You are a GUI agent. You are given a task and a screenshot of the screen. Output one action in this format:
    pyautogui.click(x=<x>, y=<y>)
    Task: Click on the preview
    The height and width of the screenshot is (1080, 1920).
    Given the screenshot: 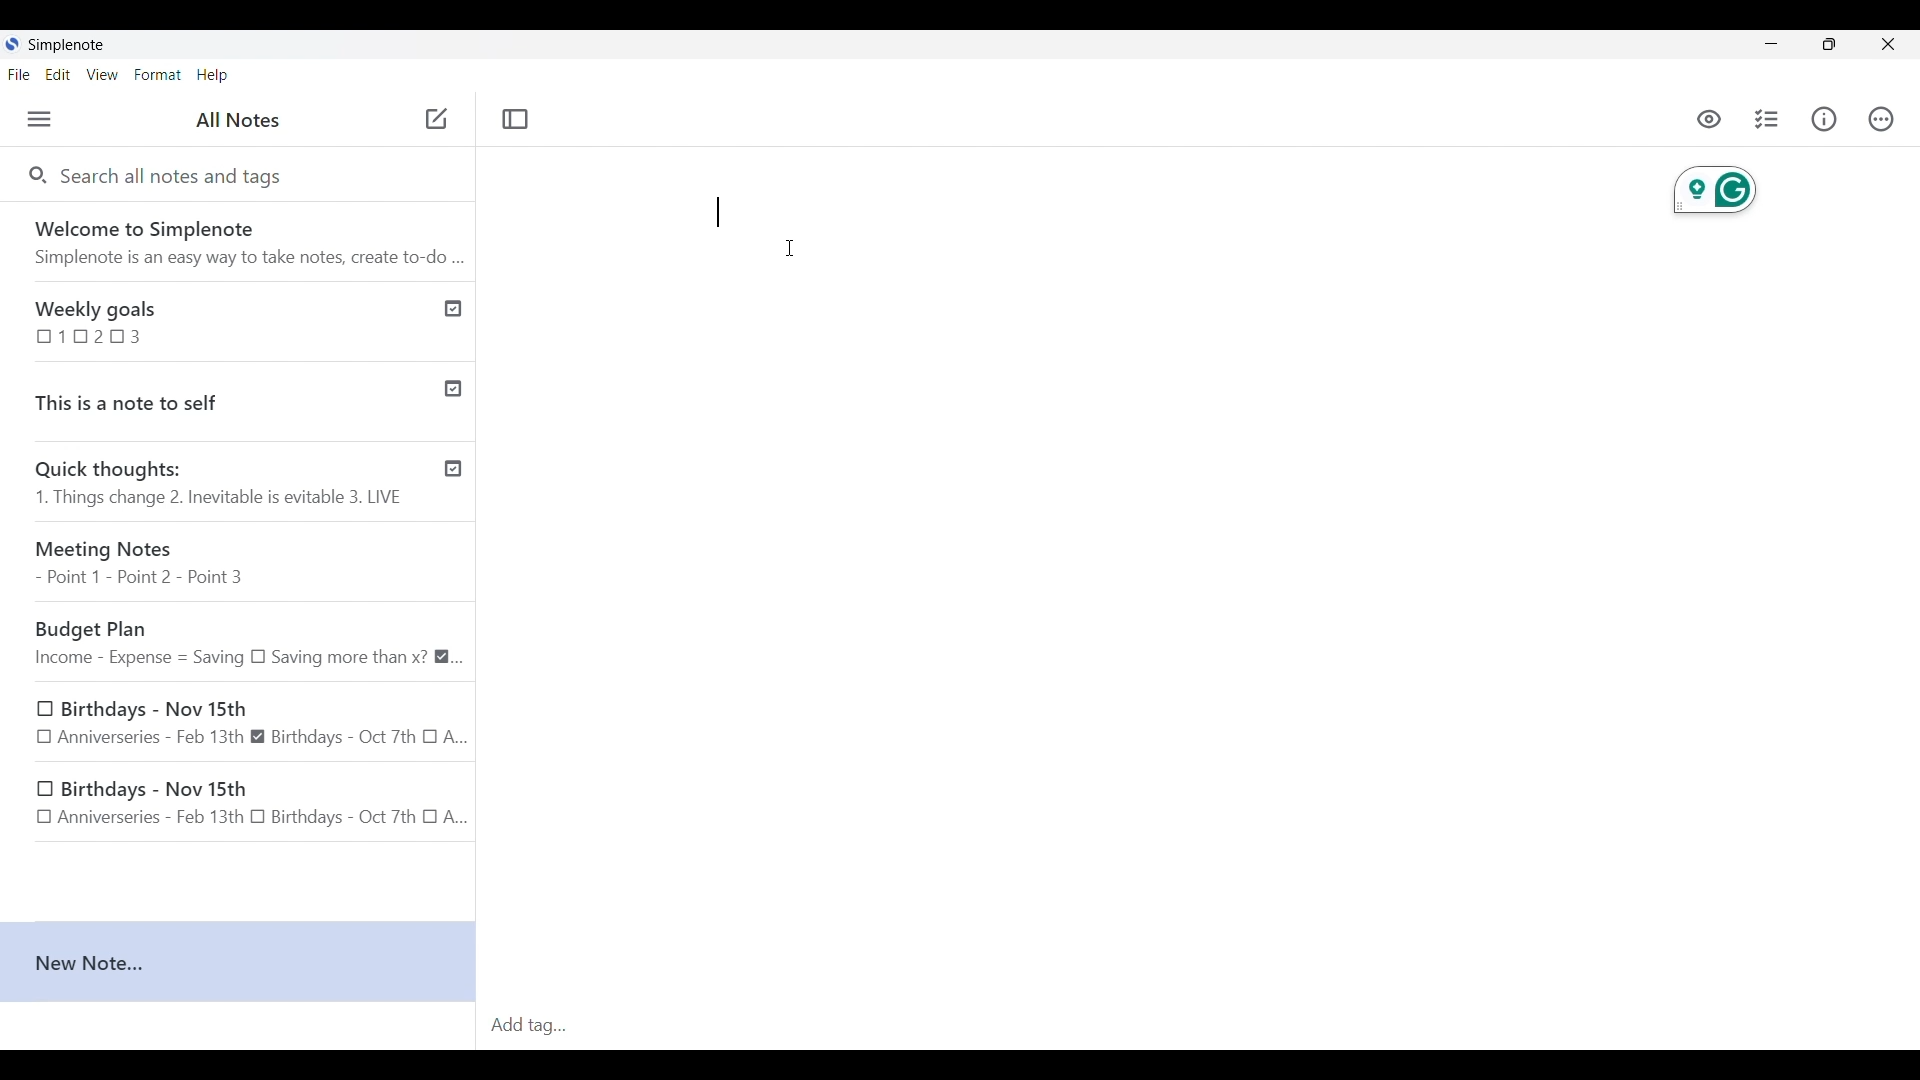 What is the action you would take?
    pyautogui.click(x=1709, y=120)
    